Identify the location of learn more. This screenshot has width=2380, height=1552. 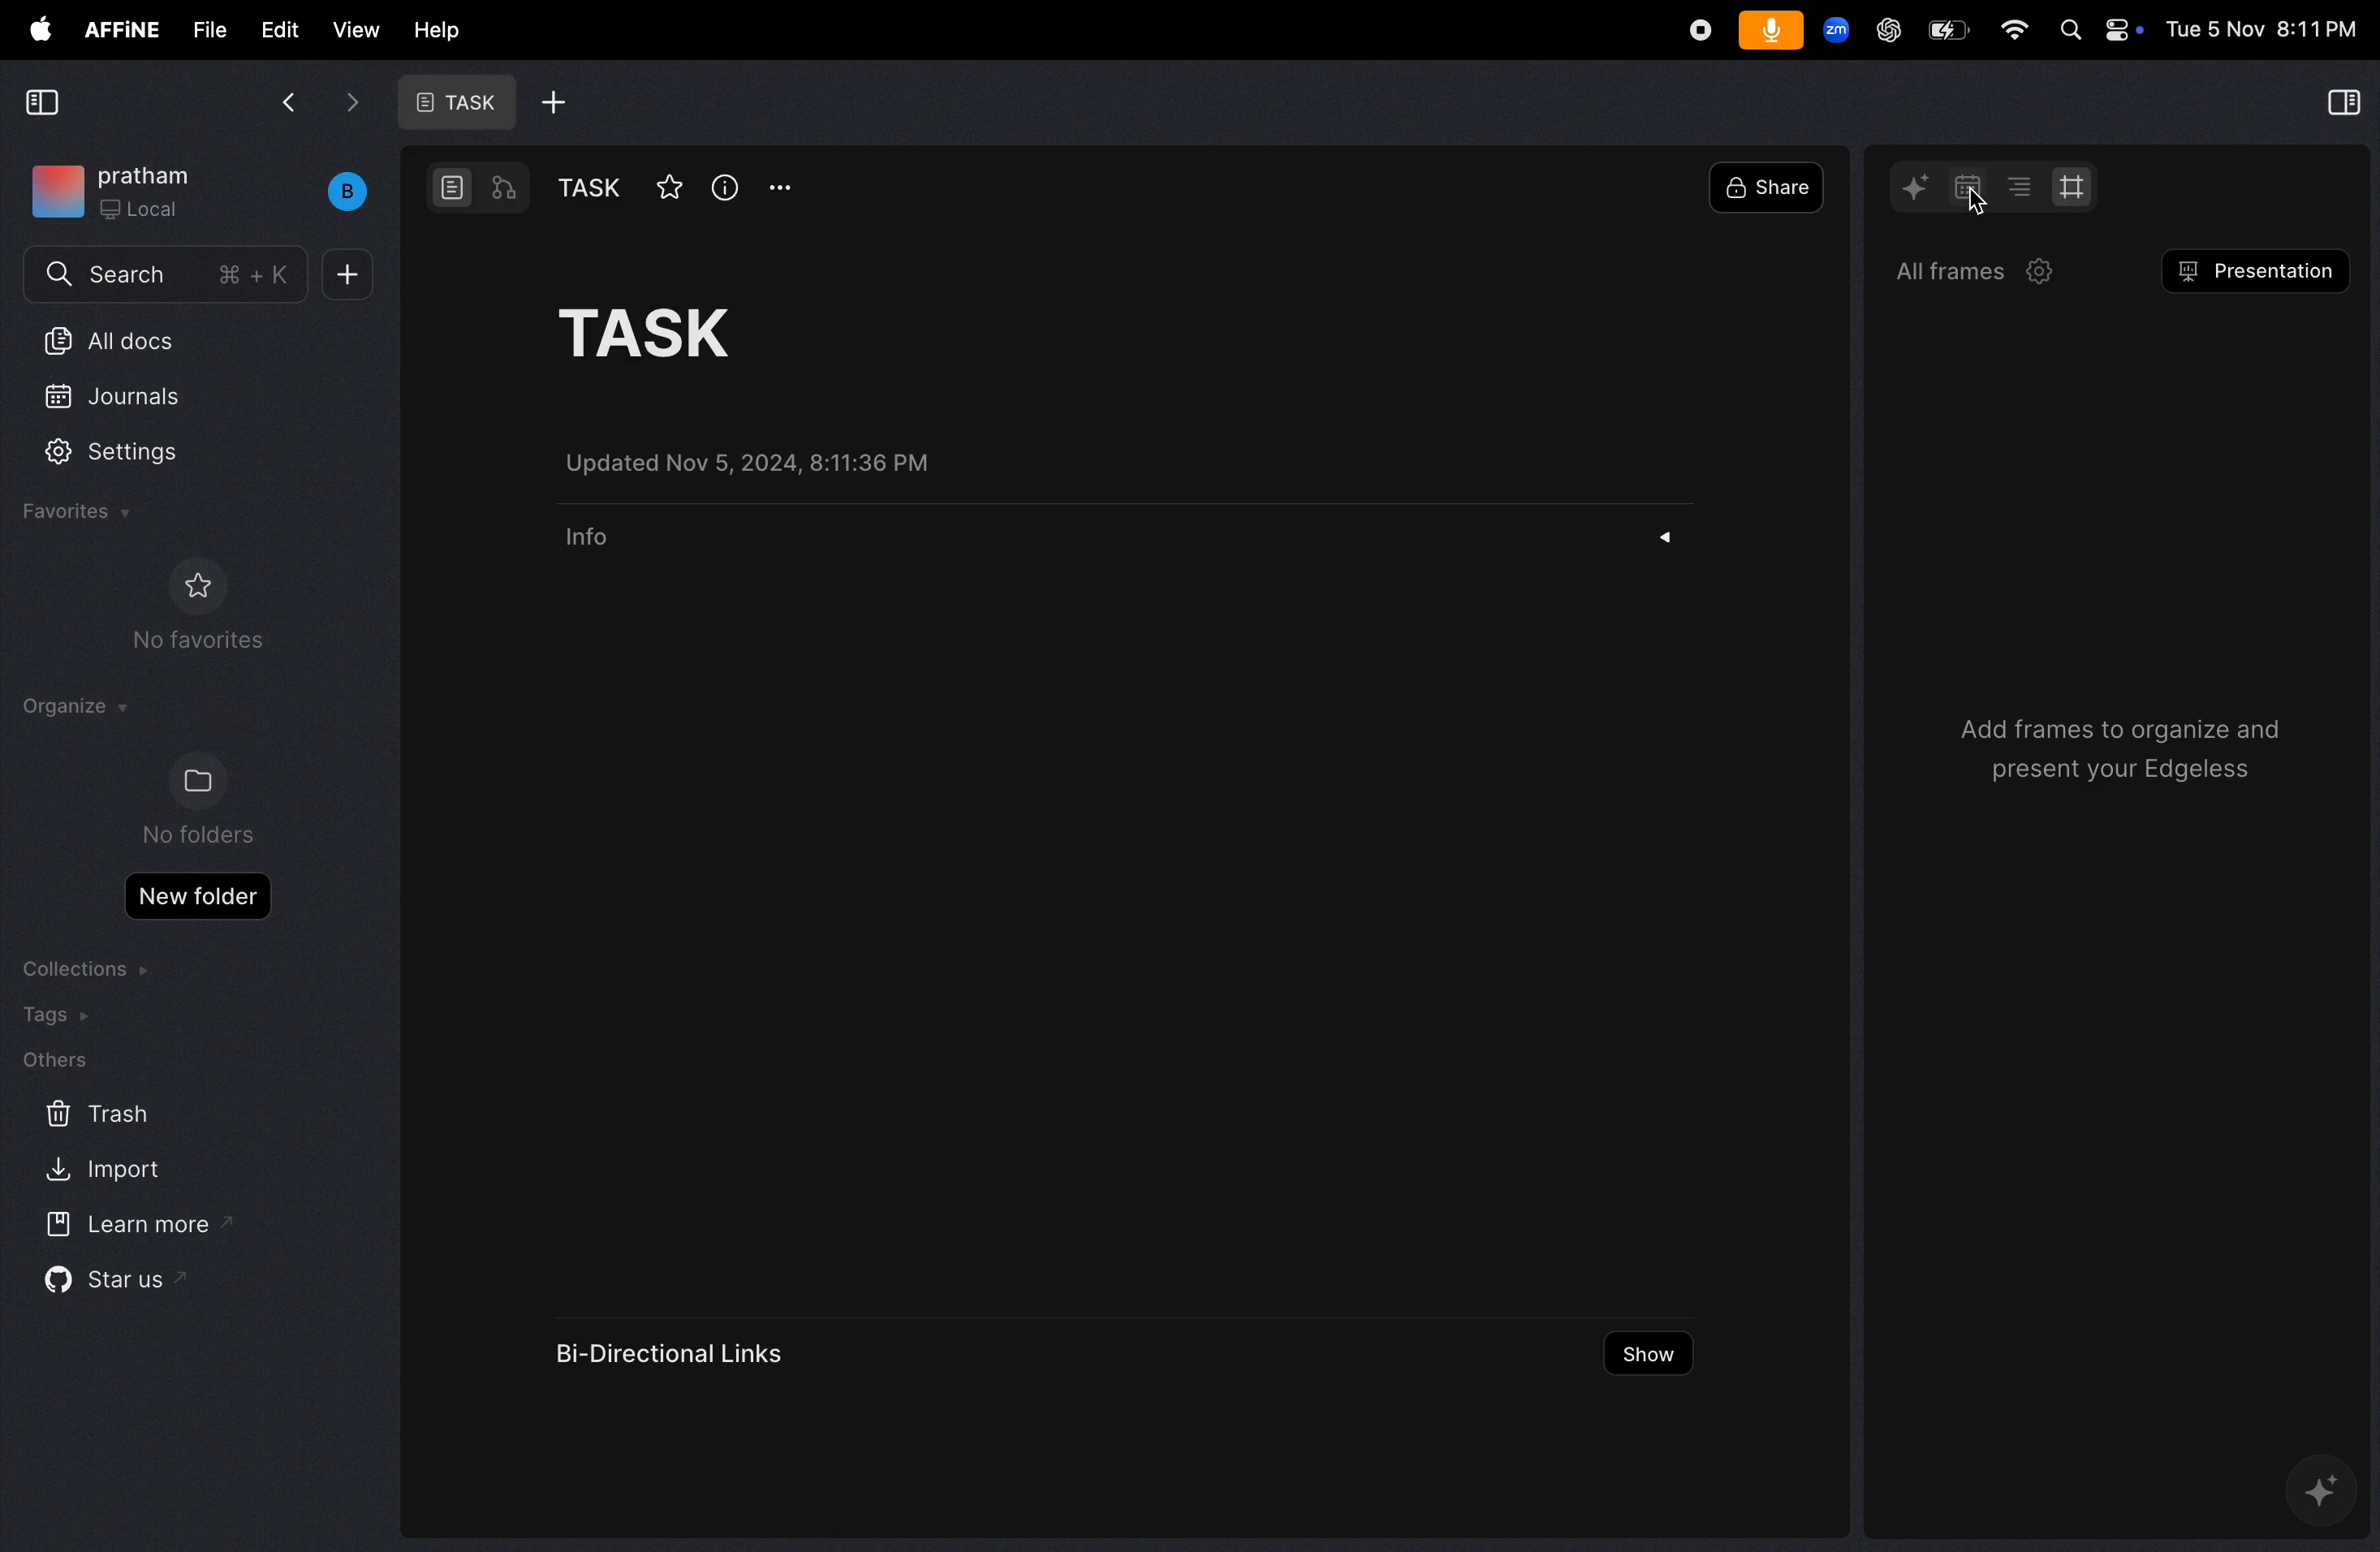
(133, 1226).